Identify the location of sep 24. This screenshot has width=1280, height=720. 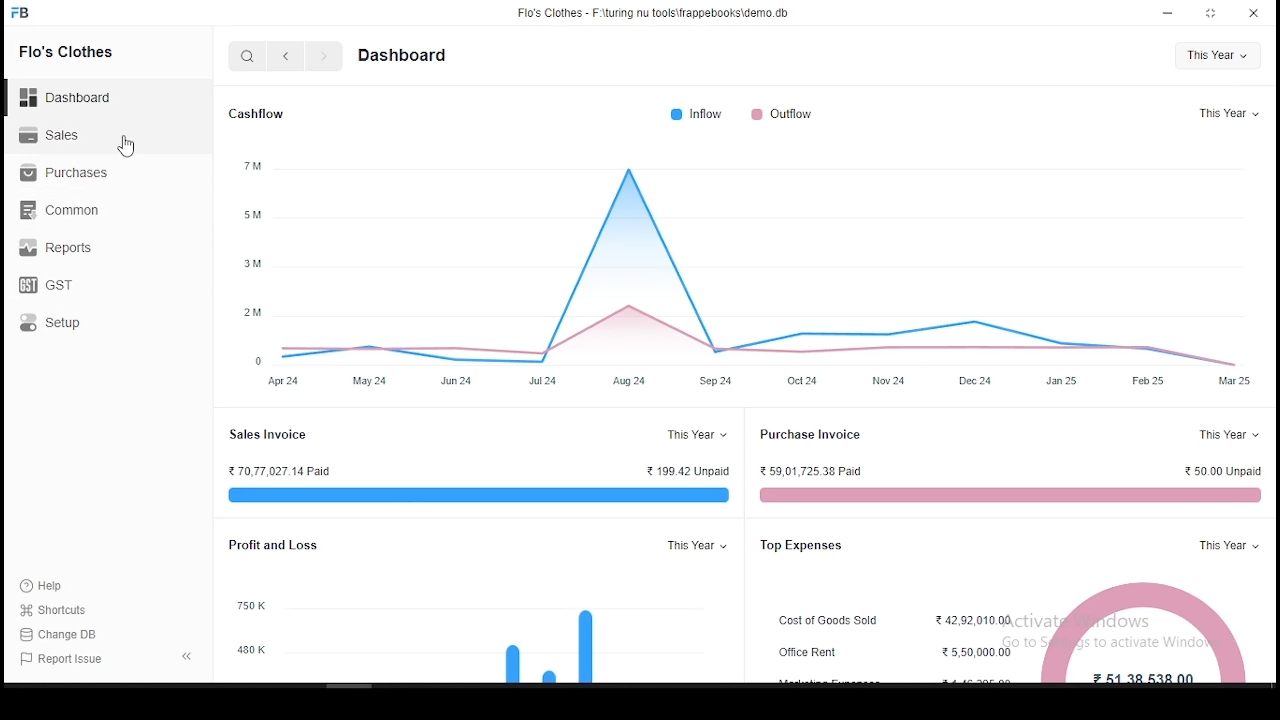
(716, 381).